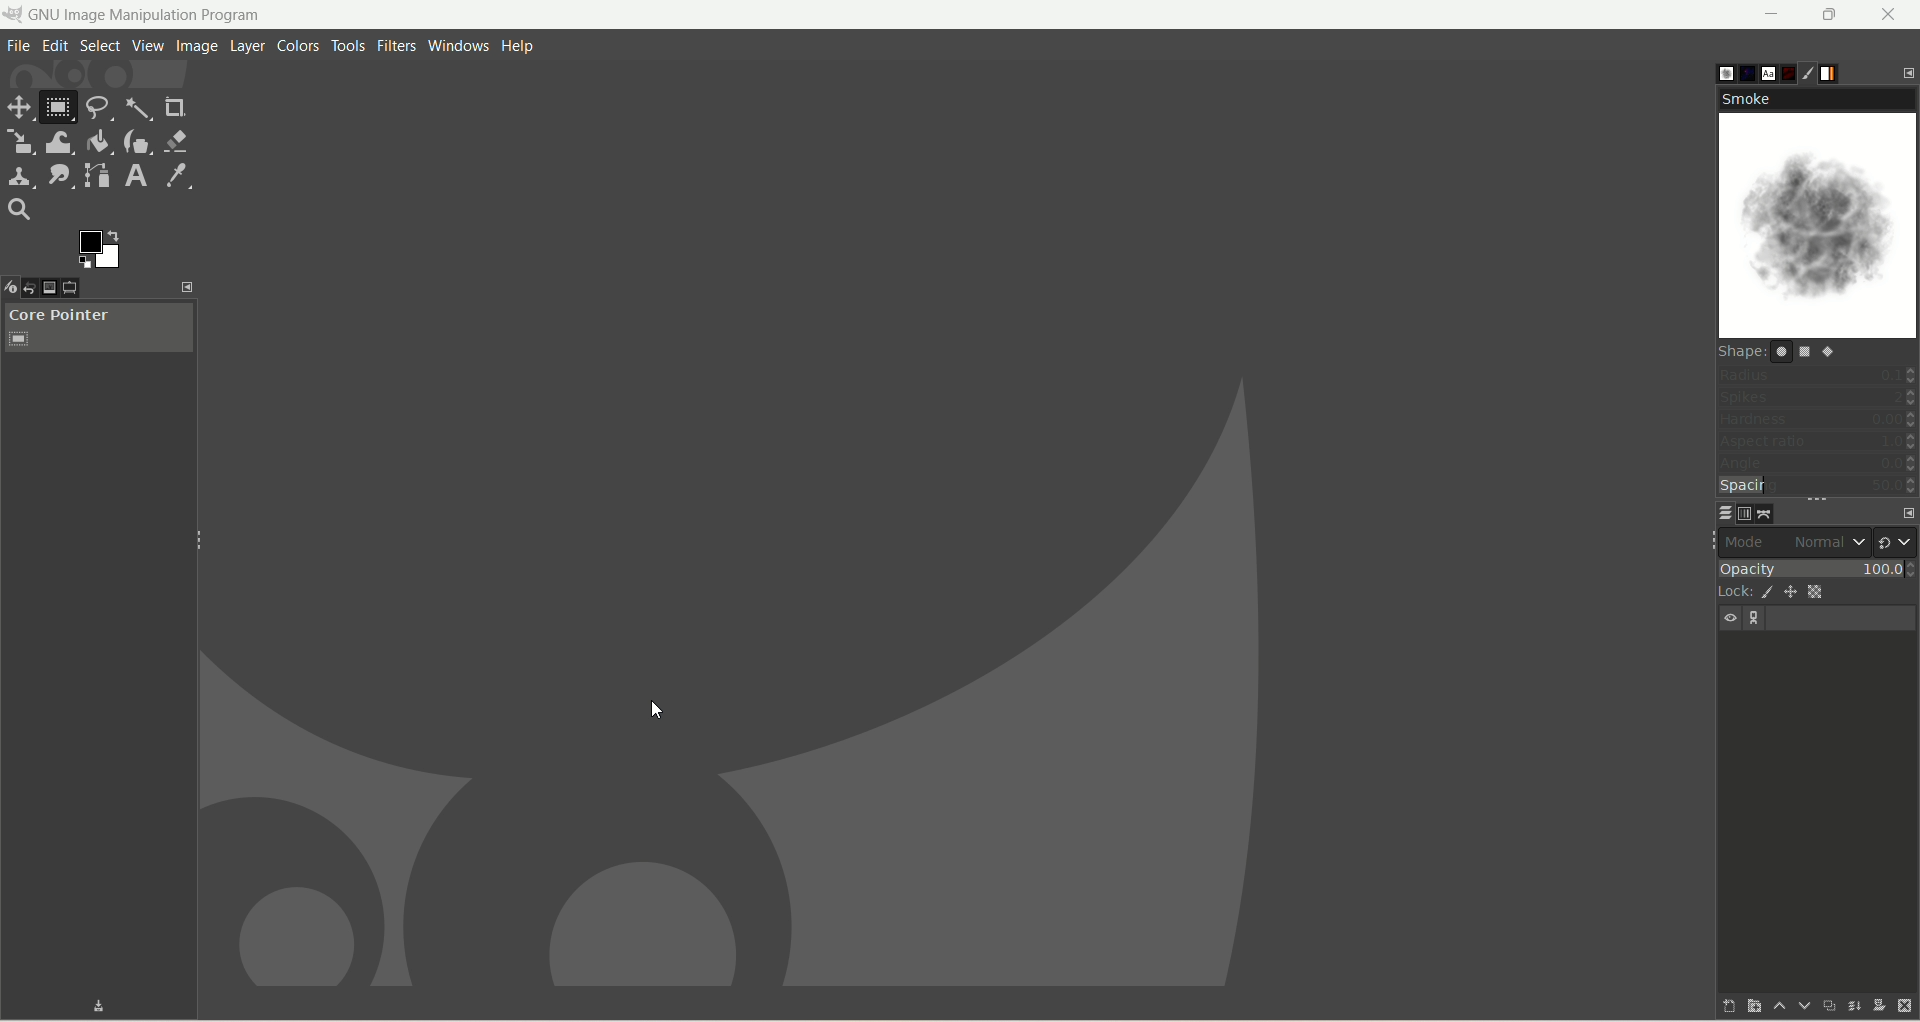  I want to click on lock alpha channel, so click(1823, 592).